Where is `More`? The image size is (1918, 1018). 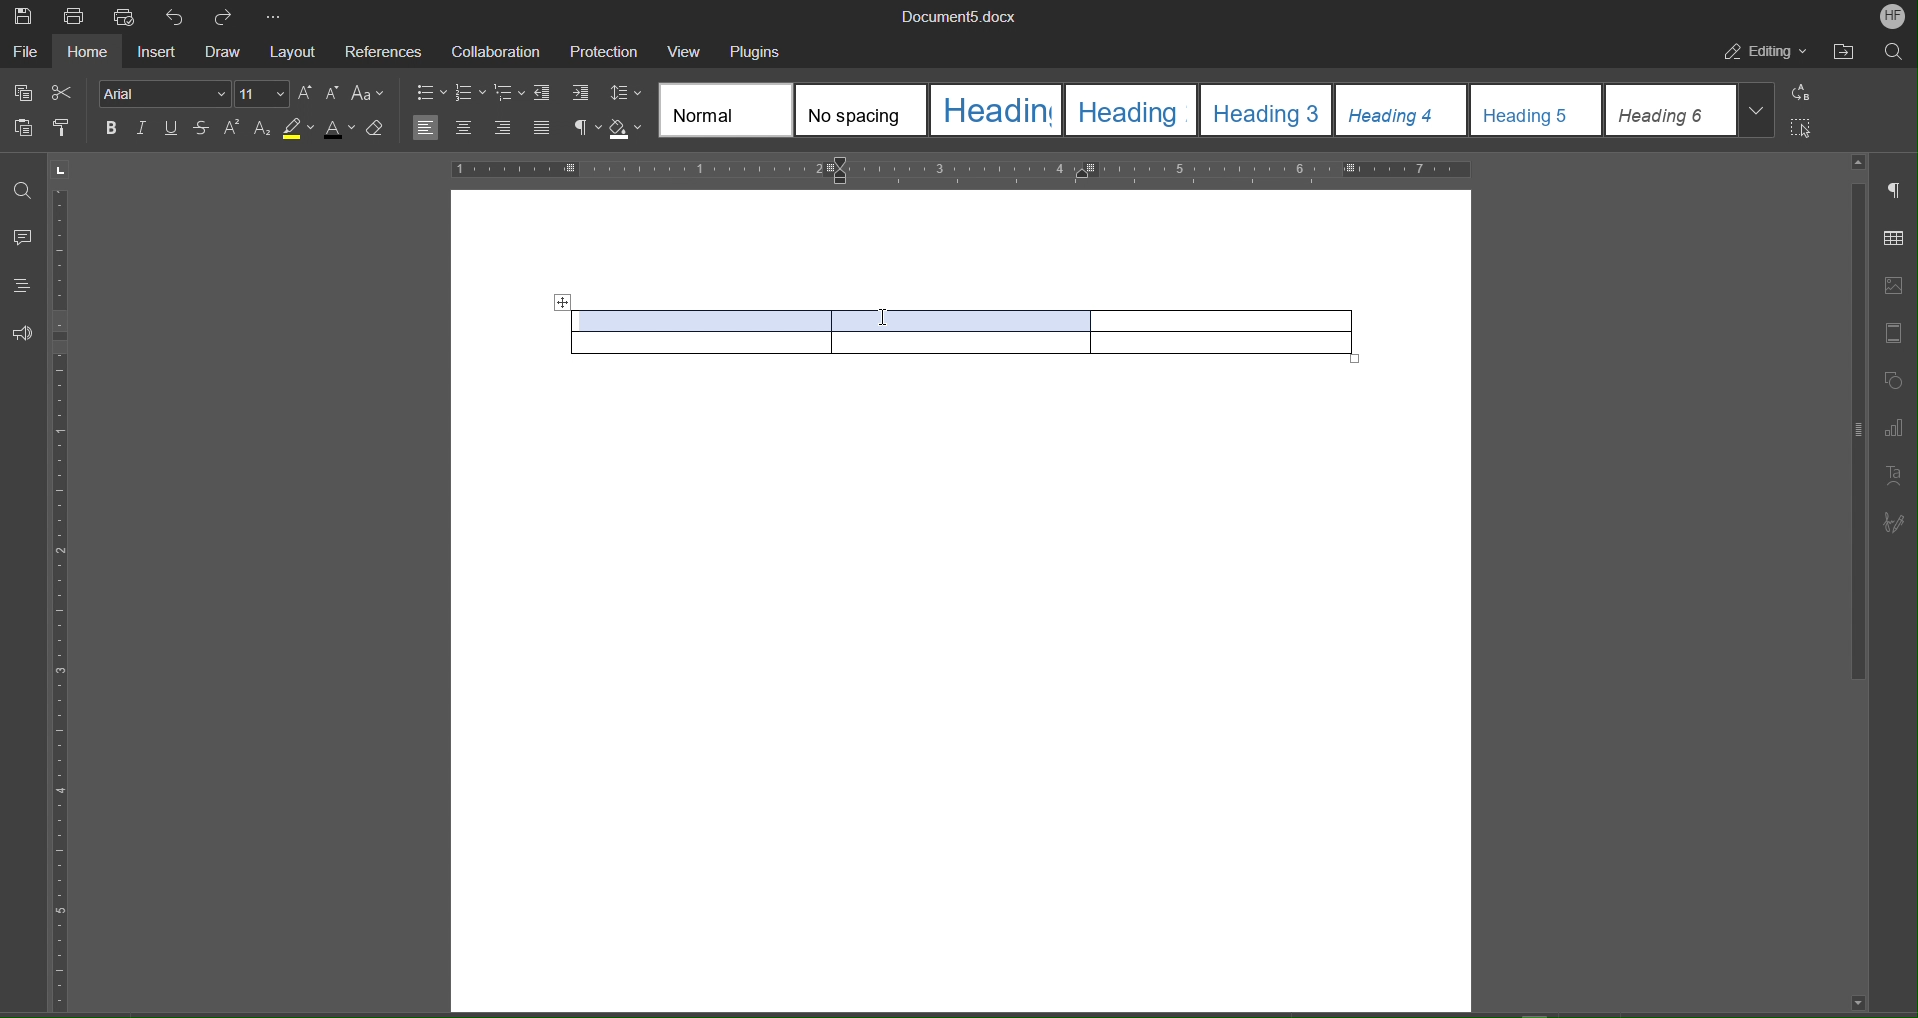
More is located at coordinates (277, 18).